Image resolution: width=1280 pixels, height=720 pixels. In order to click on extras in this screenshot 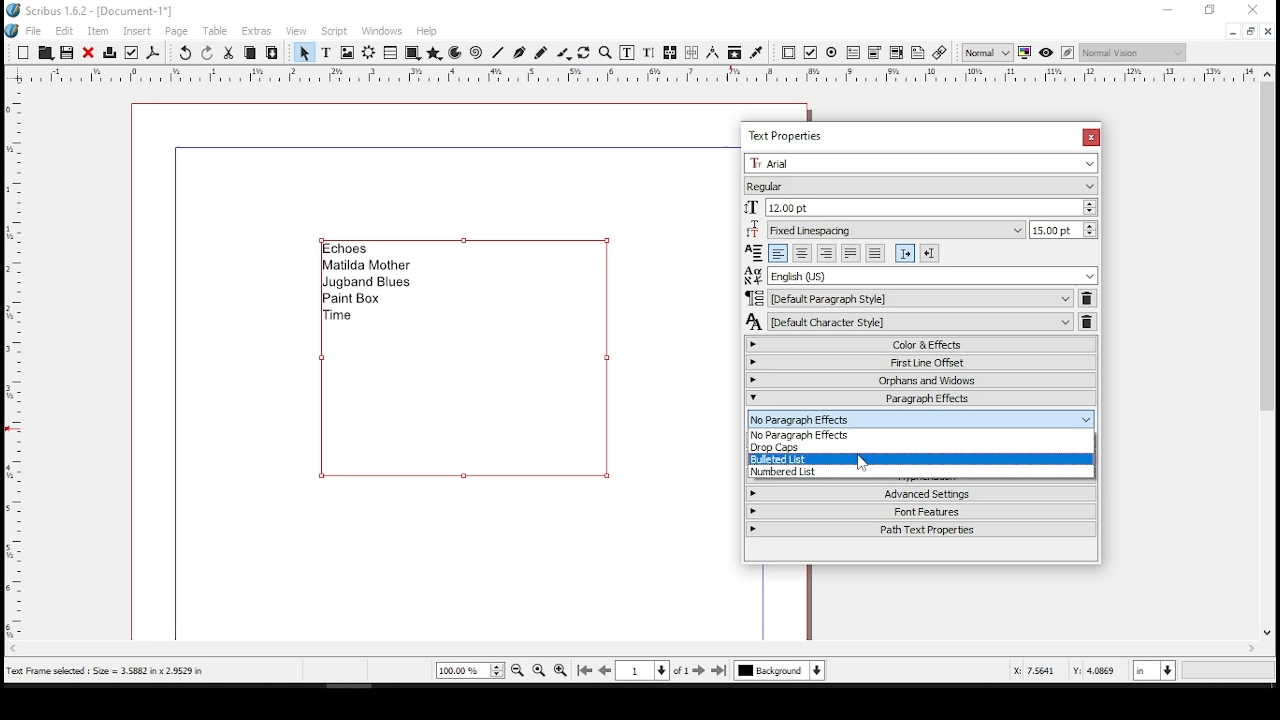, I will do `click(258, 32)`.